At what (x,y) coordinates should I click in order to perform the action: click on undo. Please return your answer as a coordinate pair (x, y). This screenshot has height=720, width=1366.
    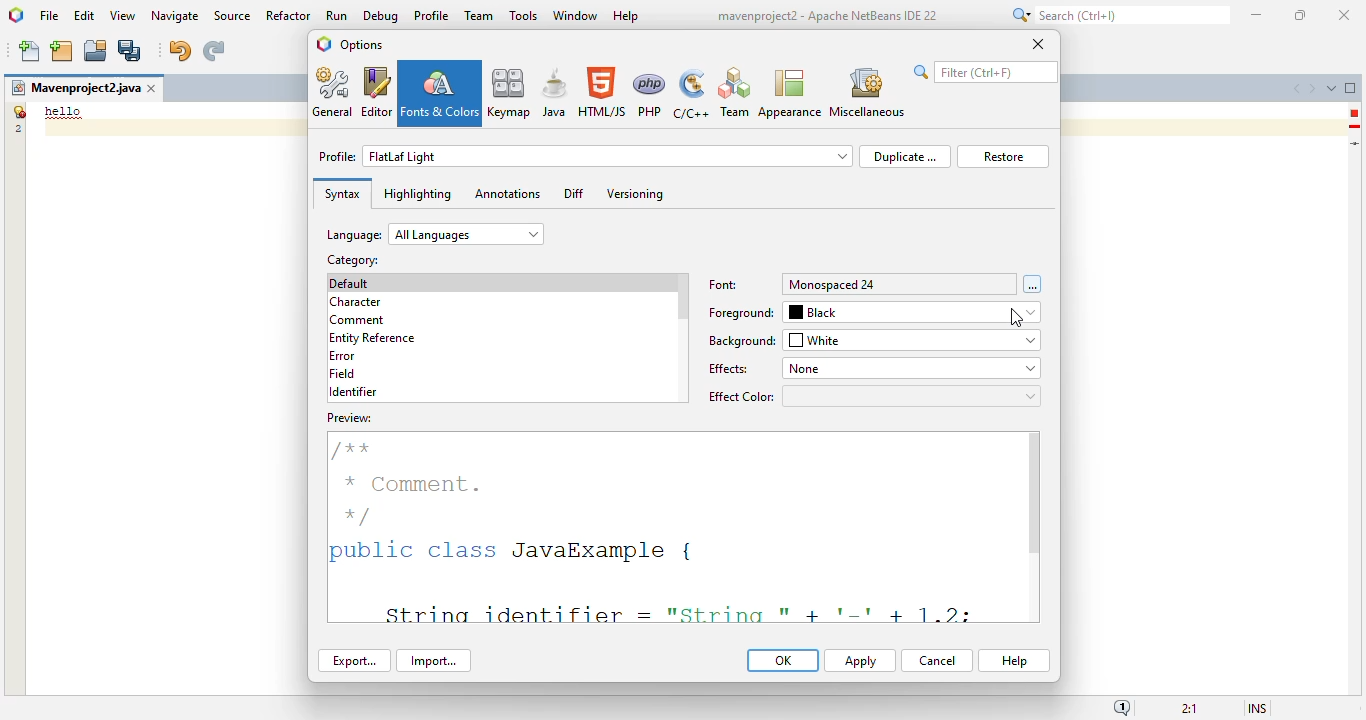
    Looking at the image, I should click on (179, 51).